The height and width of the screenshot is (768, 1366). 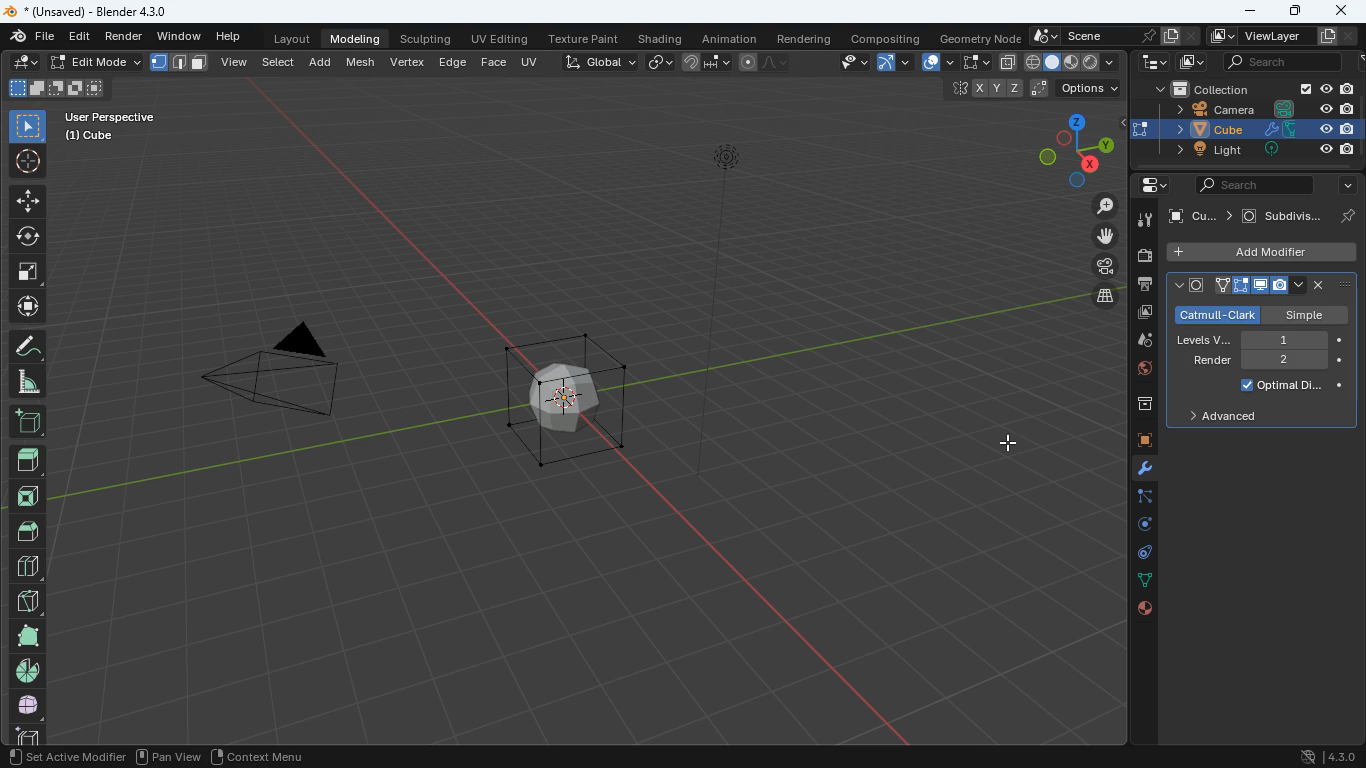 I want to click on subdivision, so click(x=570, y=397).